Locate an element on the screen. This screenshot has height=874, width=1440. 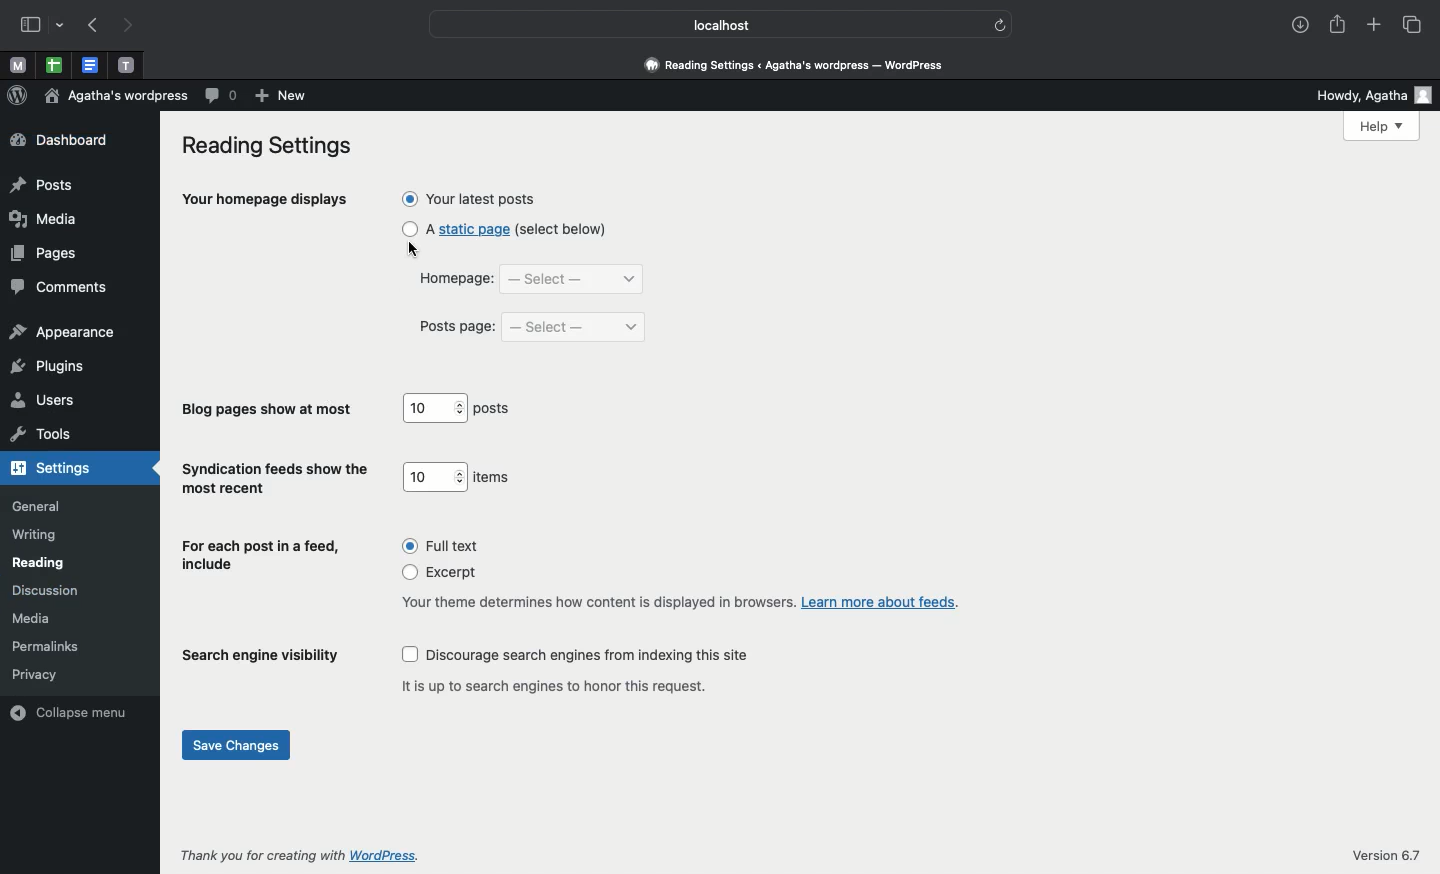
Reading settings is located at coordinates (272, 147).